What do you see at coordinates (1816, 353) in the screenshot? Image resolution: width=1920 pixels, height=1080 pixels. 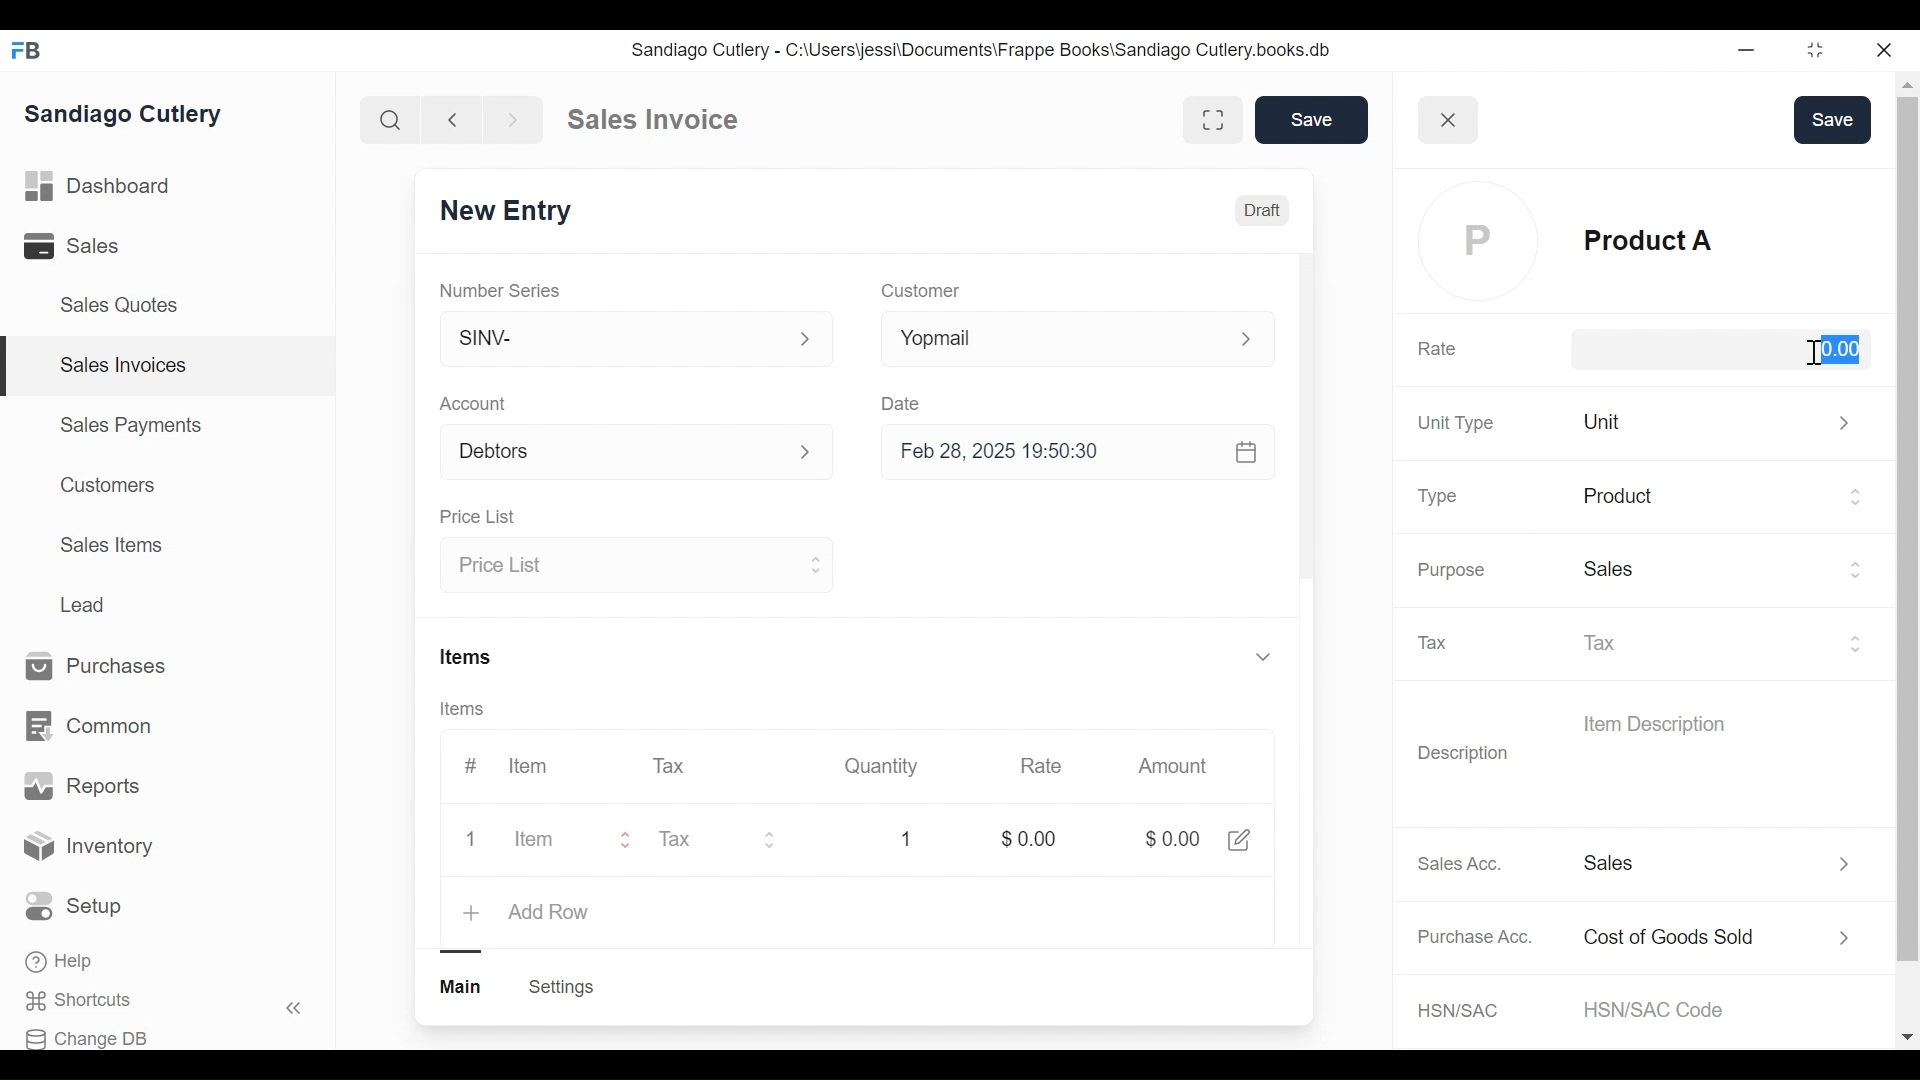 I see `cursor` at bounding box center [1816, 353].